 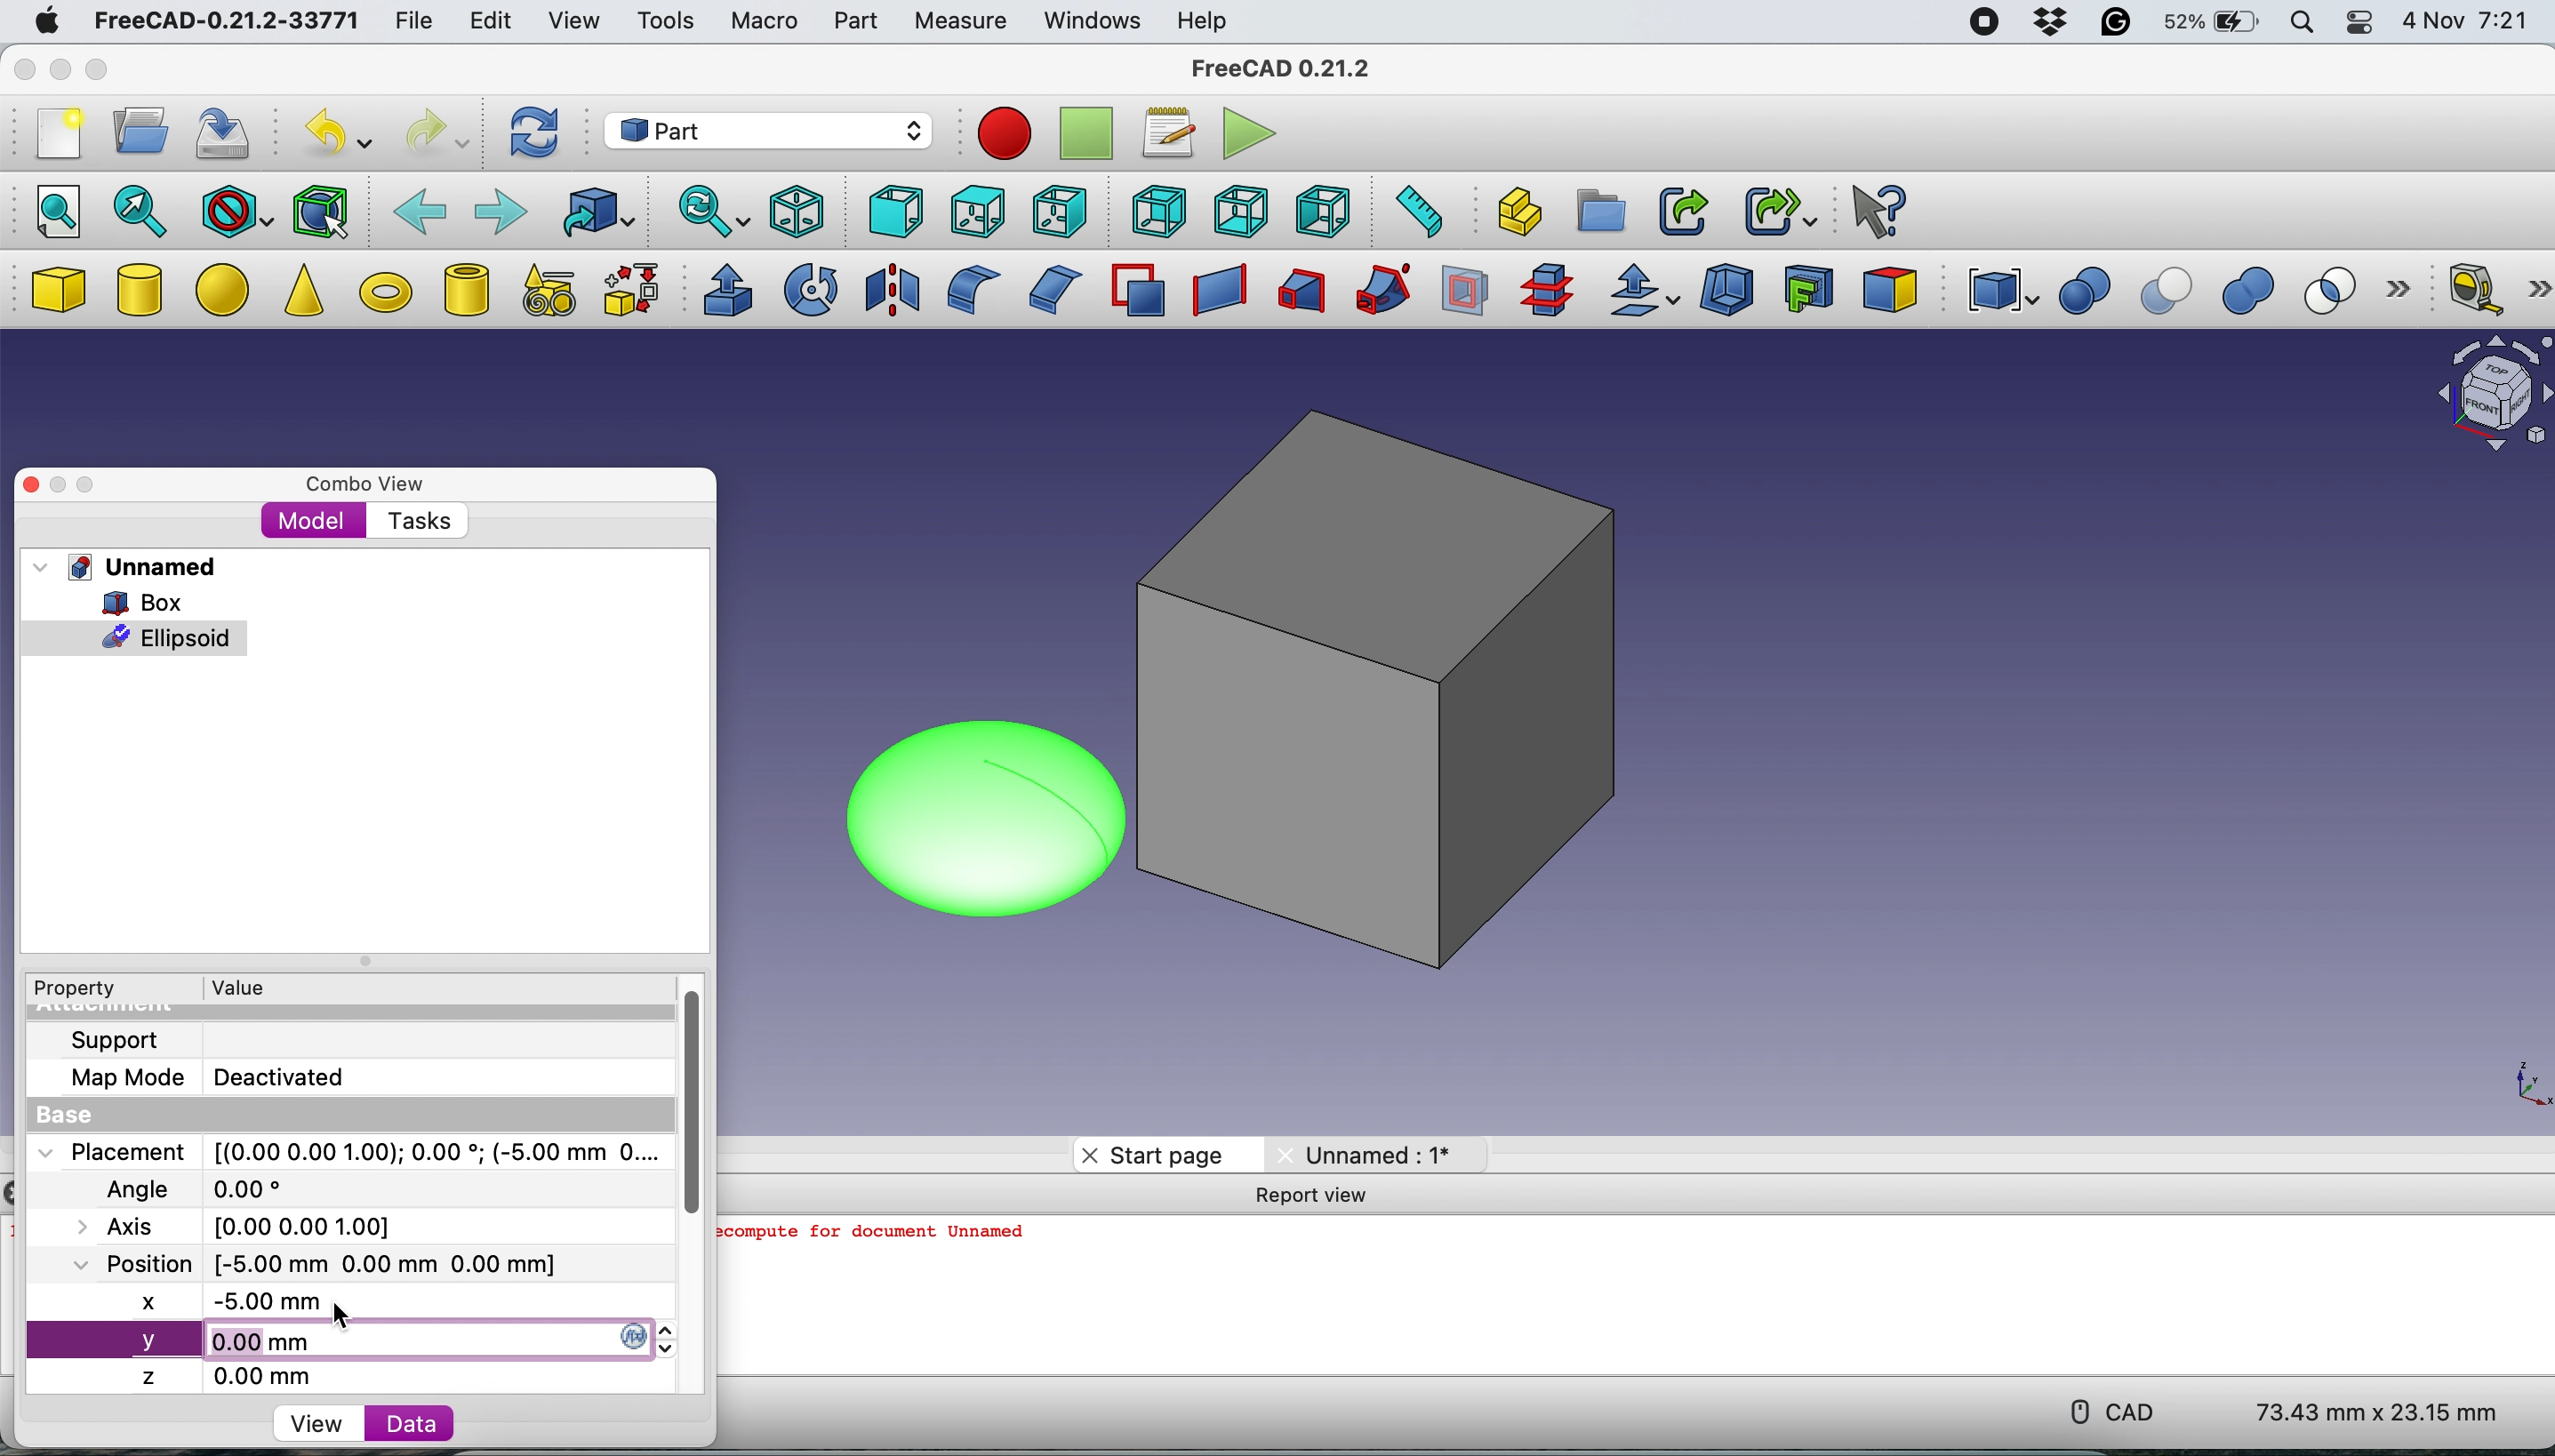 What do you see at coordinates (465, 289) in the screenshot?
I see `create tube` at bounding box center [465, 289].